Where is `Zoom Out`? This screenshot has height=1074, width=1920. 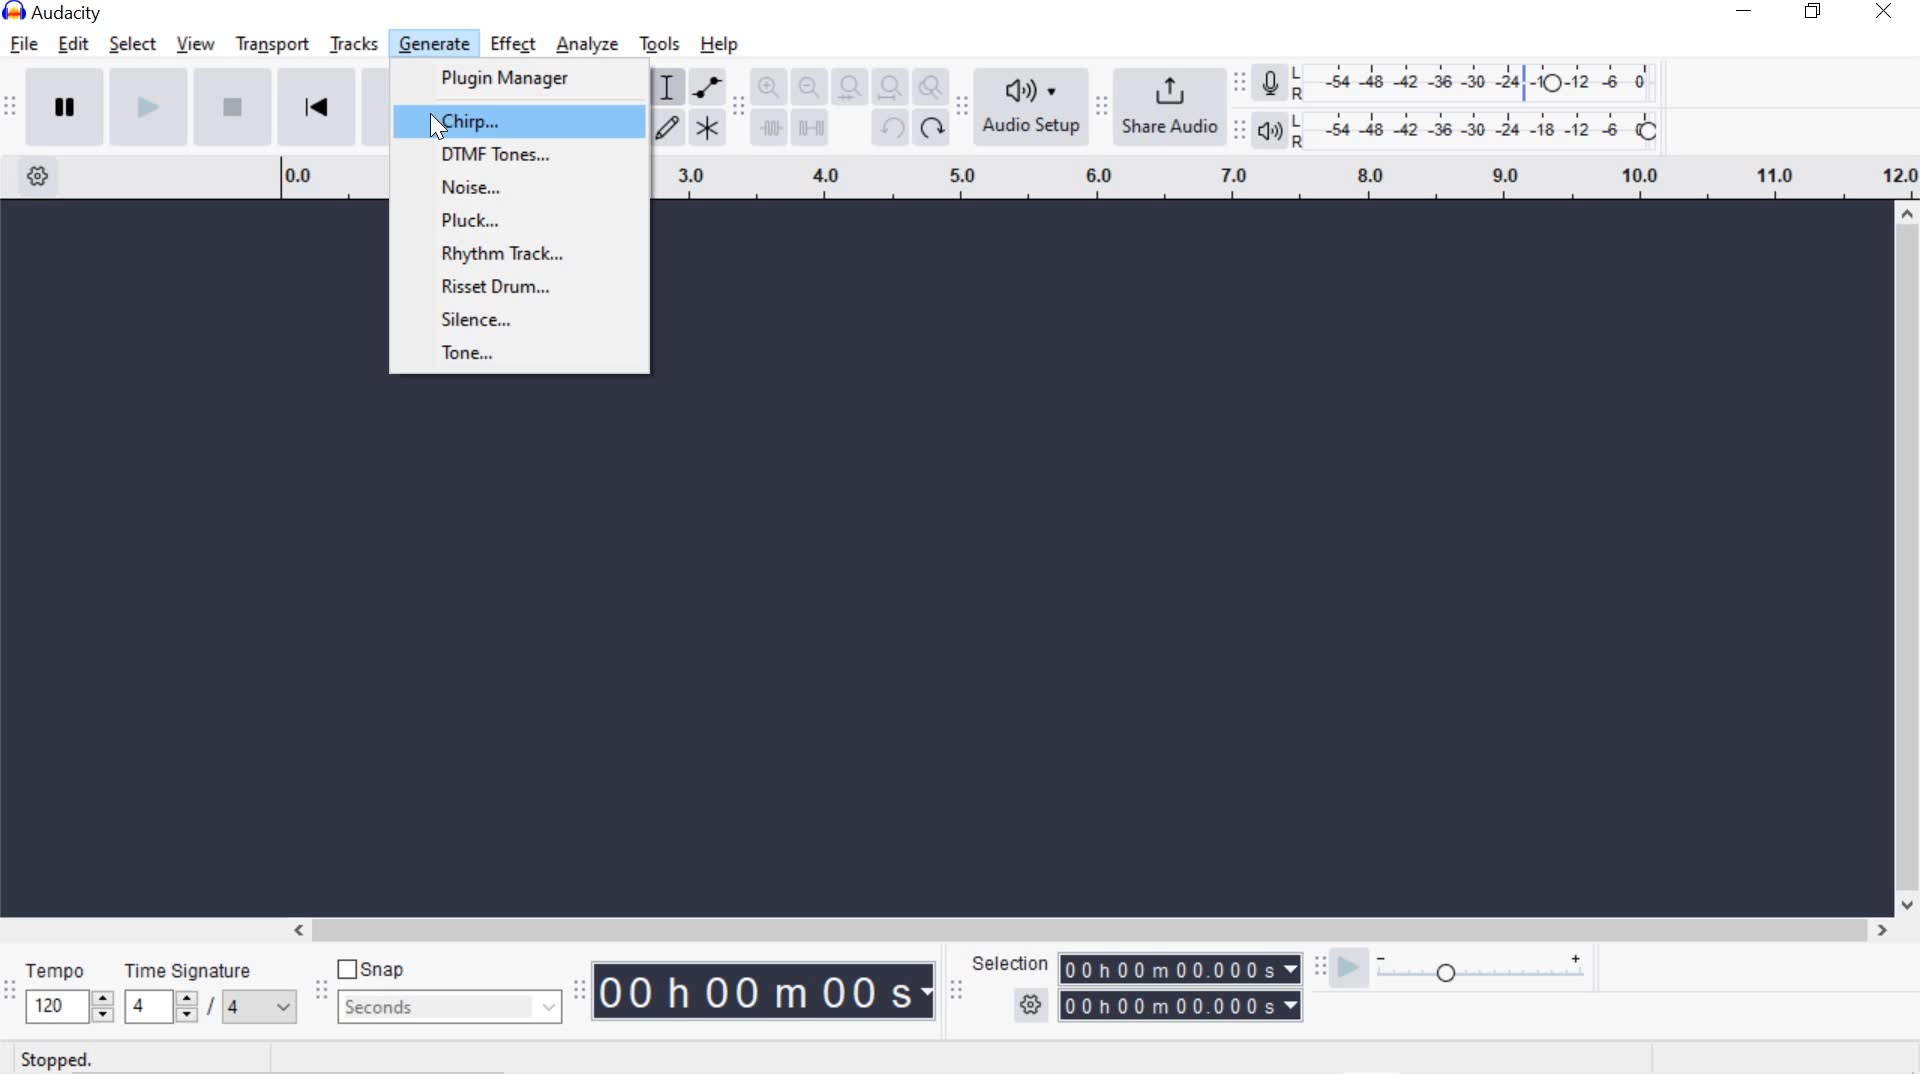 Zoom Out is located at coordinates (808, 88).